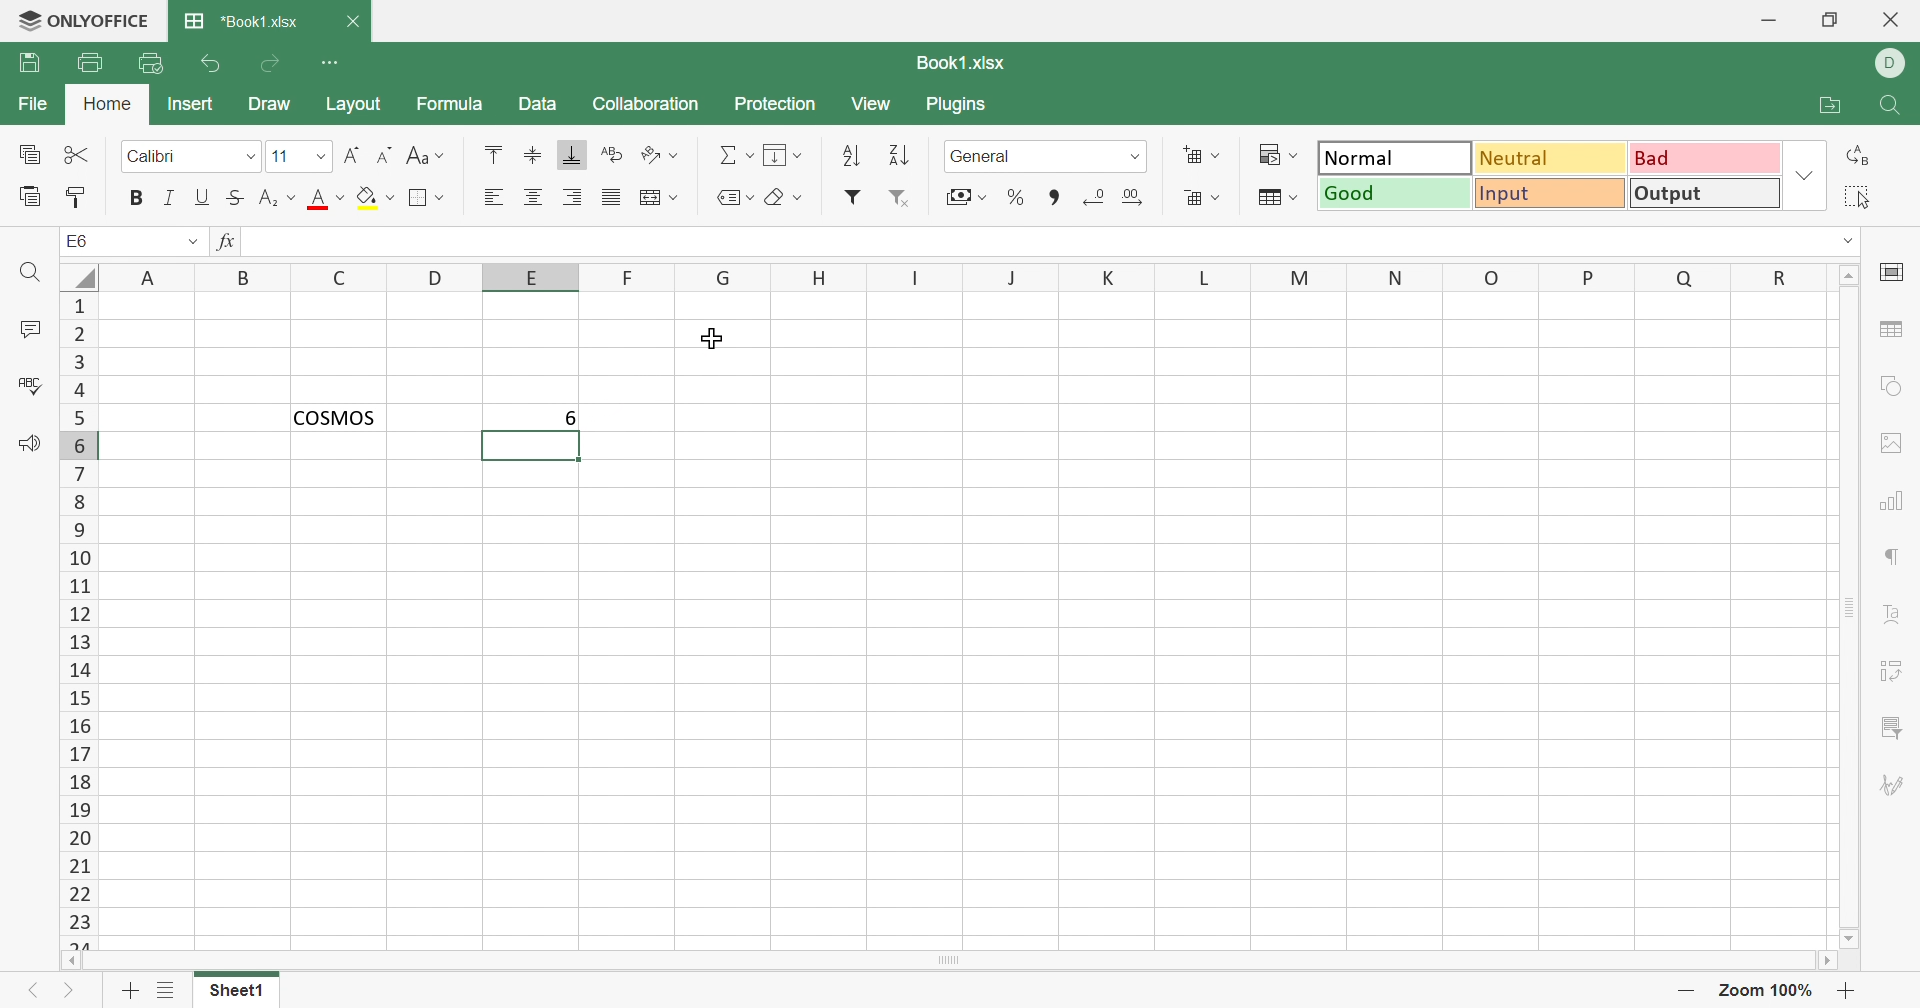  What do you see at coordinates (1096, 199) in the screenshot?
I see `Decrease decimal` at bounding box center [1096, 199].